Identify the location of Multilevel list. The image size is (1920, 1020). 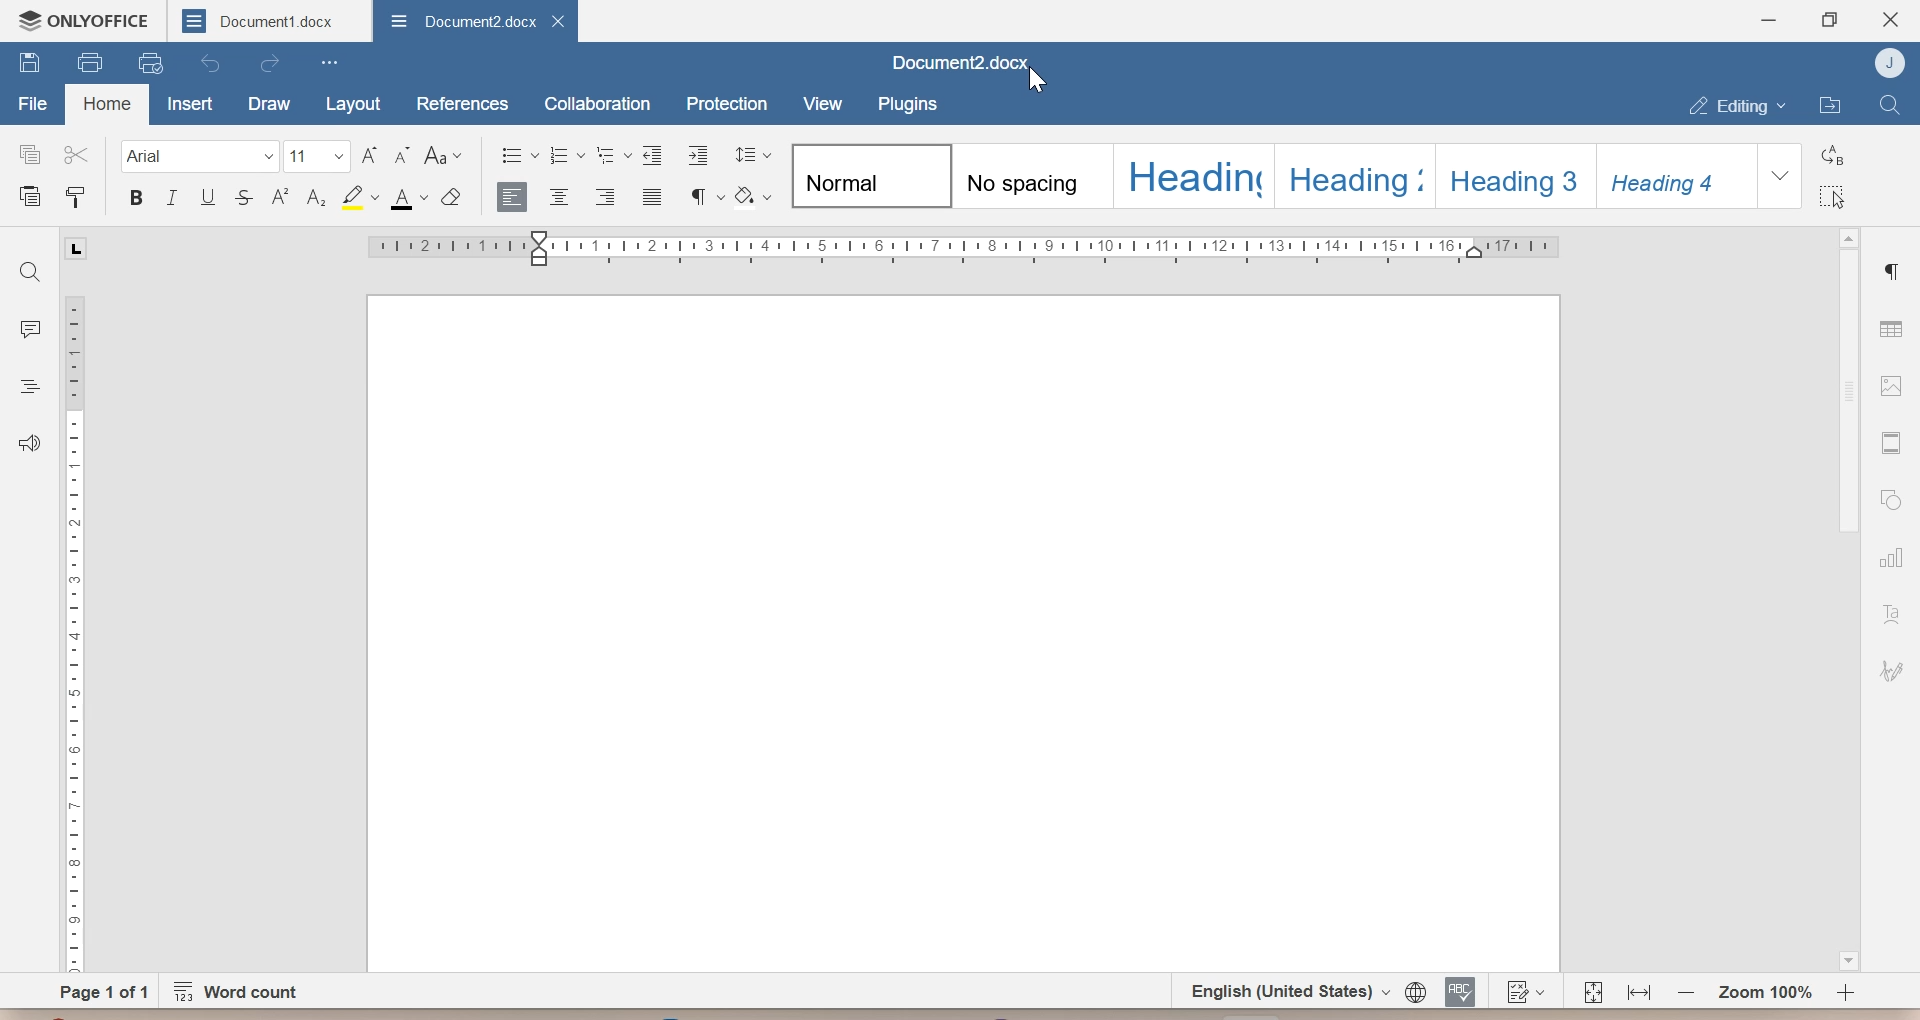
(615, 157).